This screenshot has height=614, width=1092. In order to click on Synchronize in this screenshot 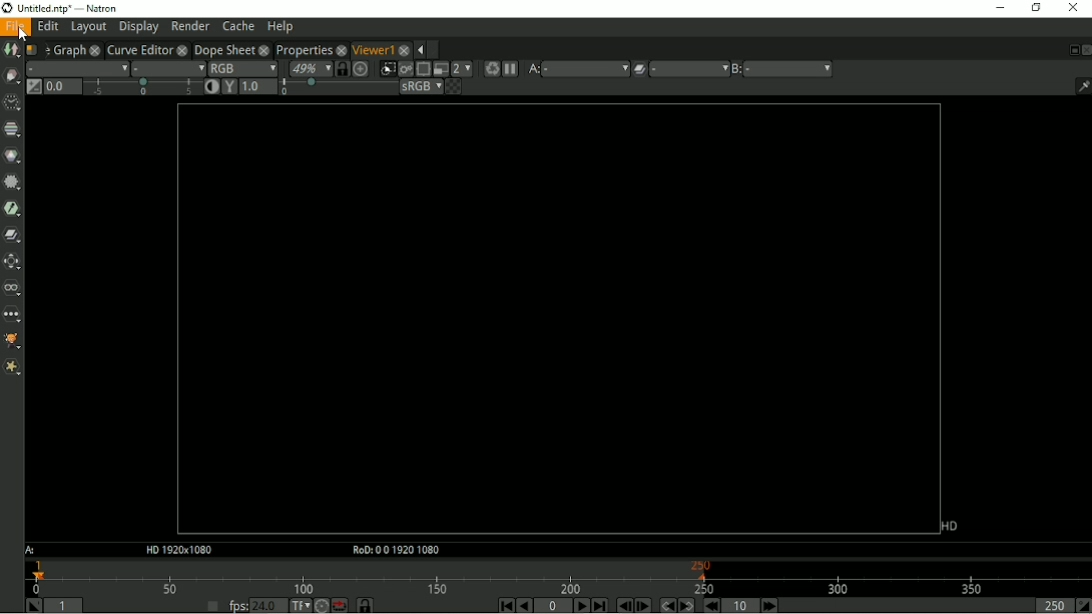, I will do `click(366, 605)`.